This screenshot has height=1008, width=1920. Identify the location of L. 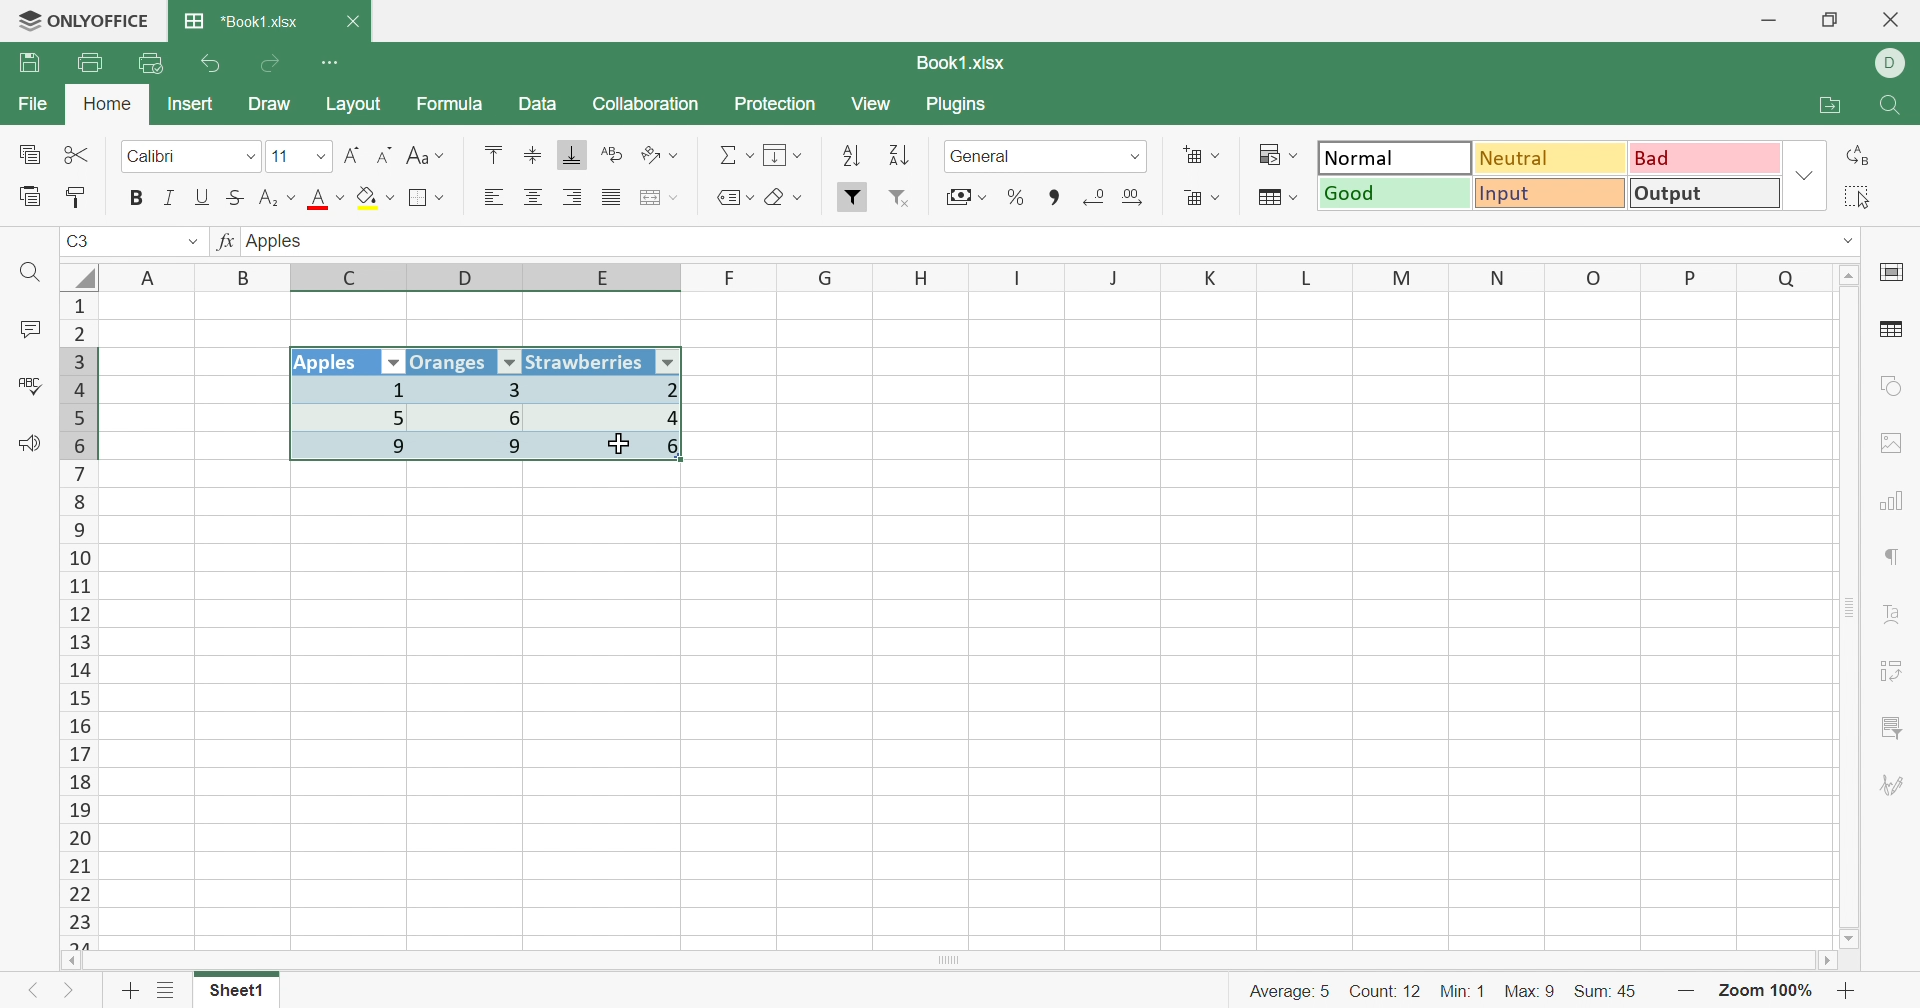
(1312, 276).